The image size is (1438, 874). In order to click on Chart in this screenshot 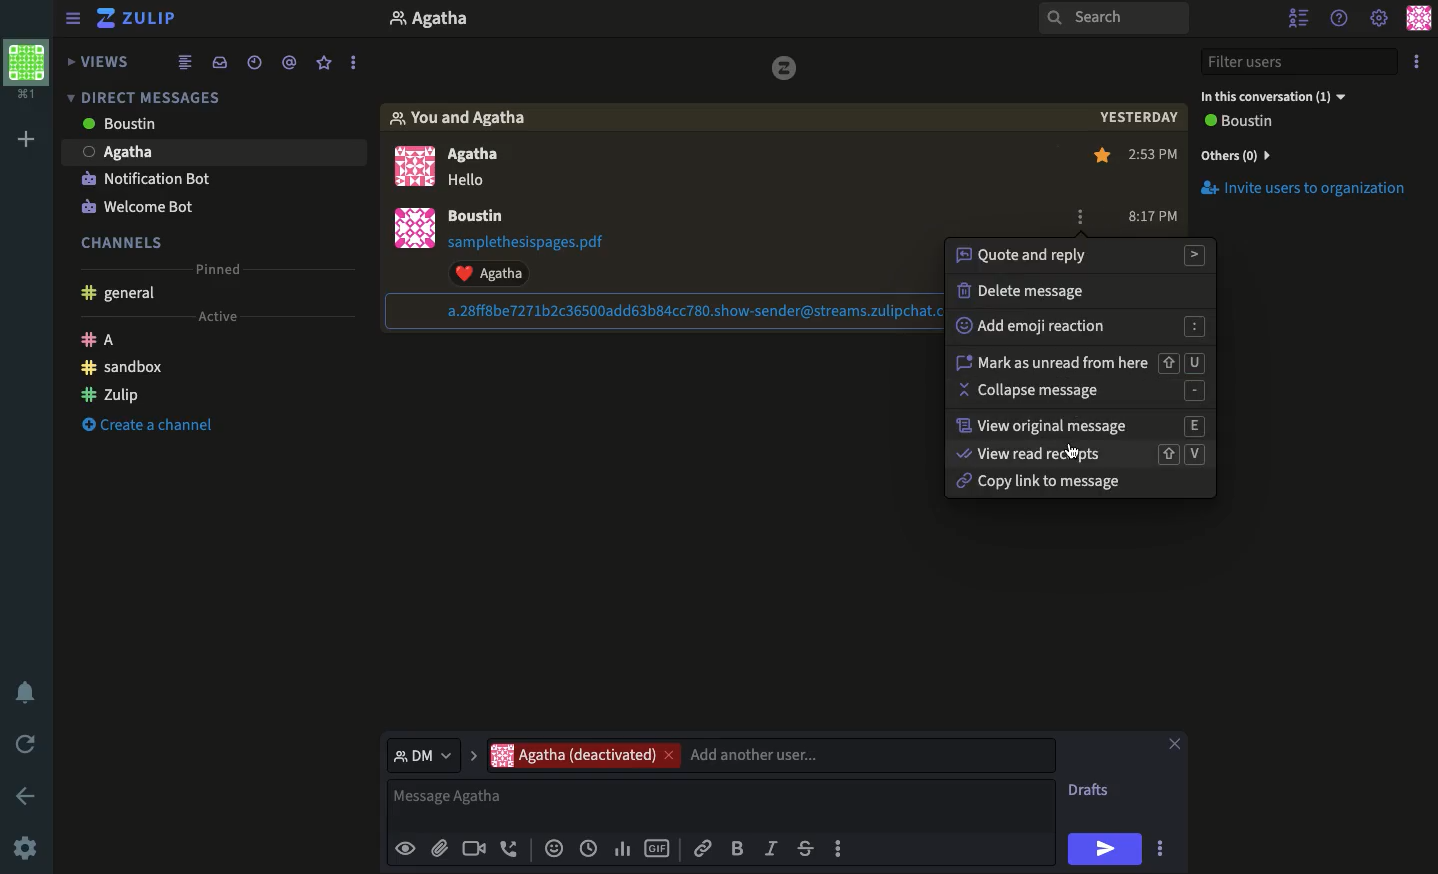, I will do `click(623, 849)`.